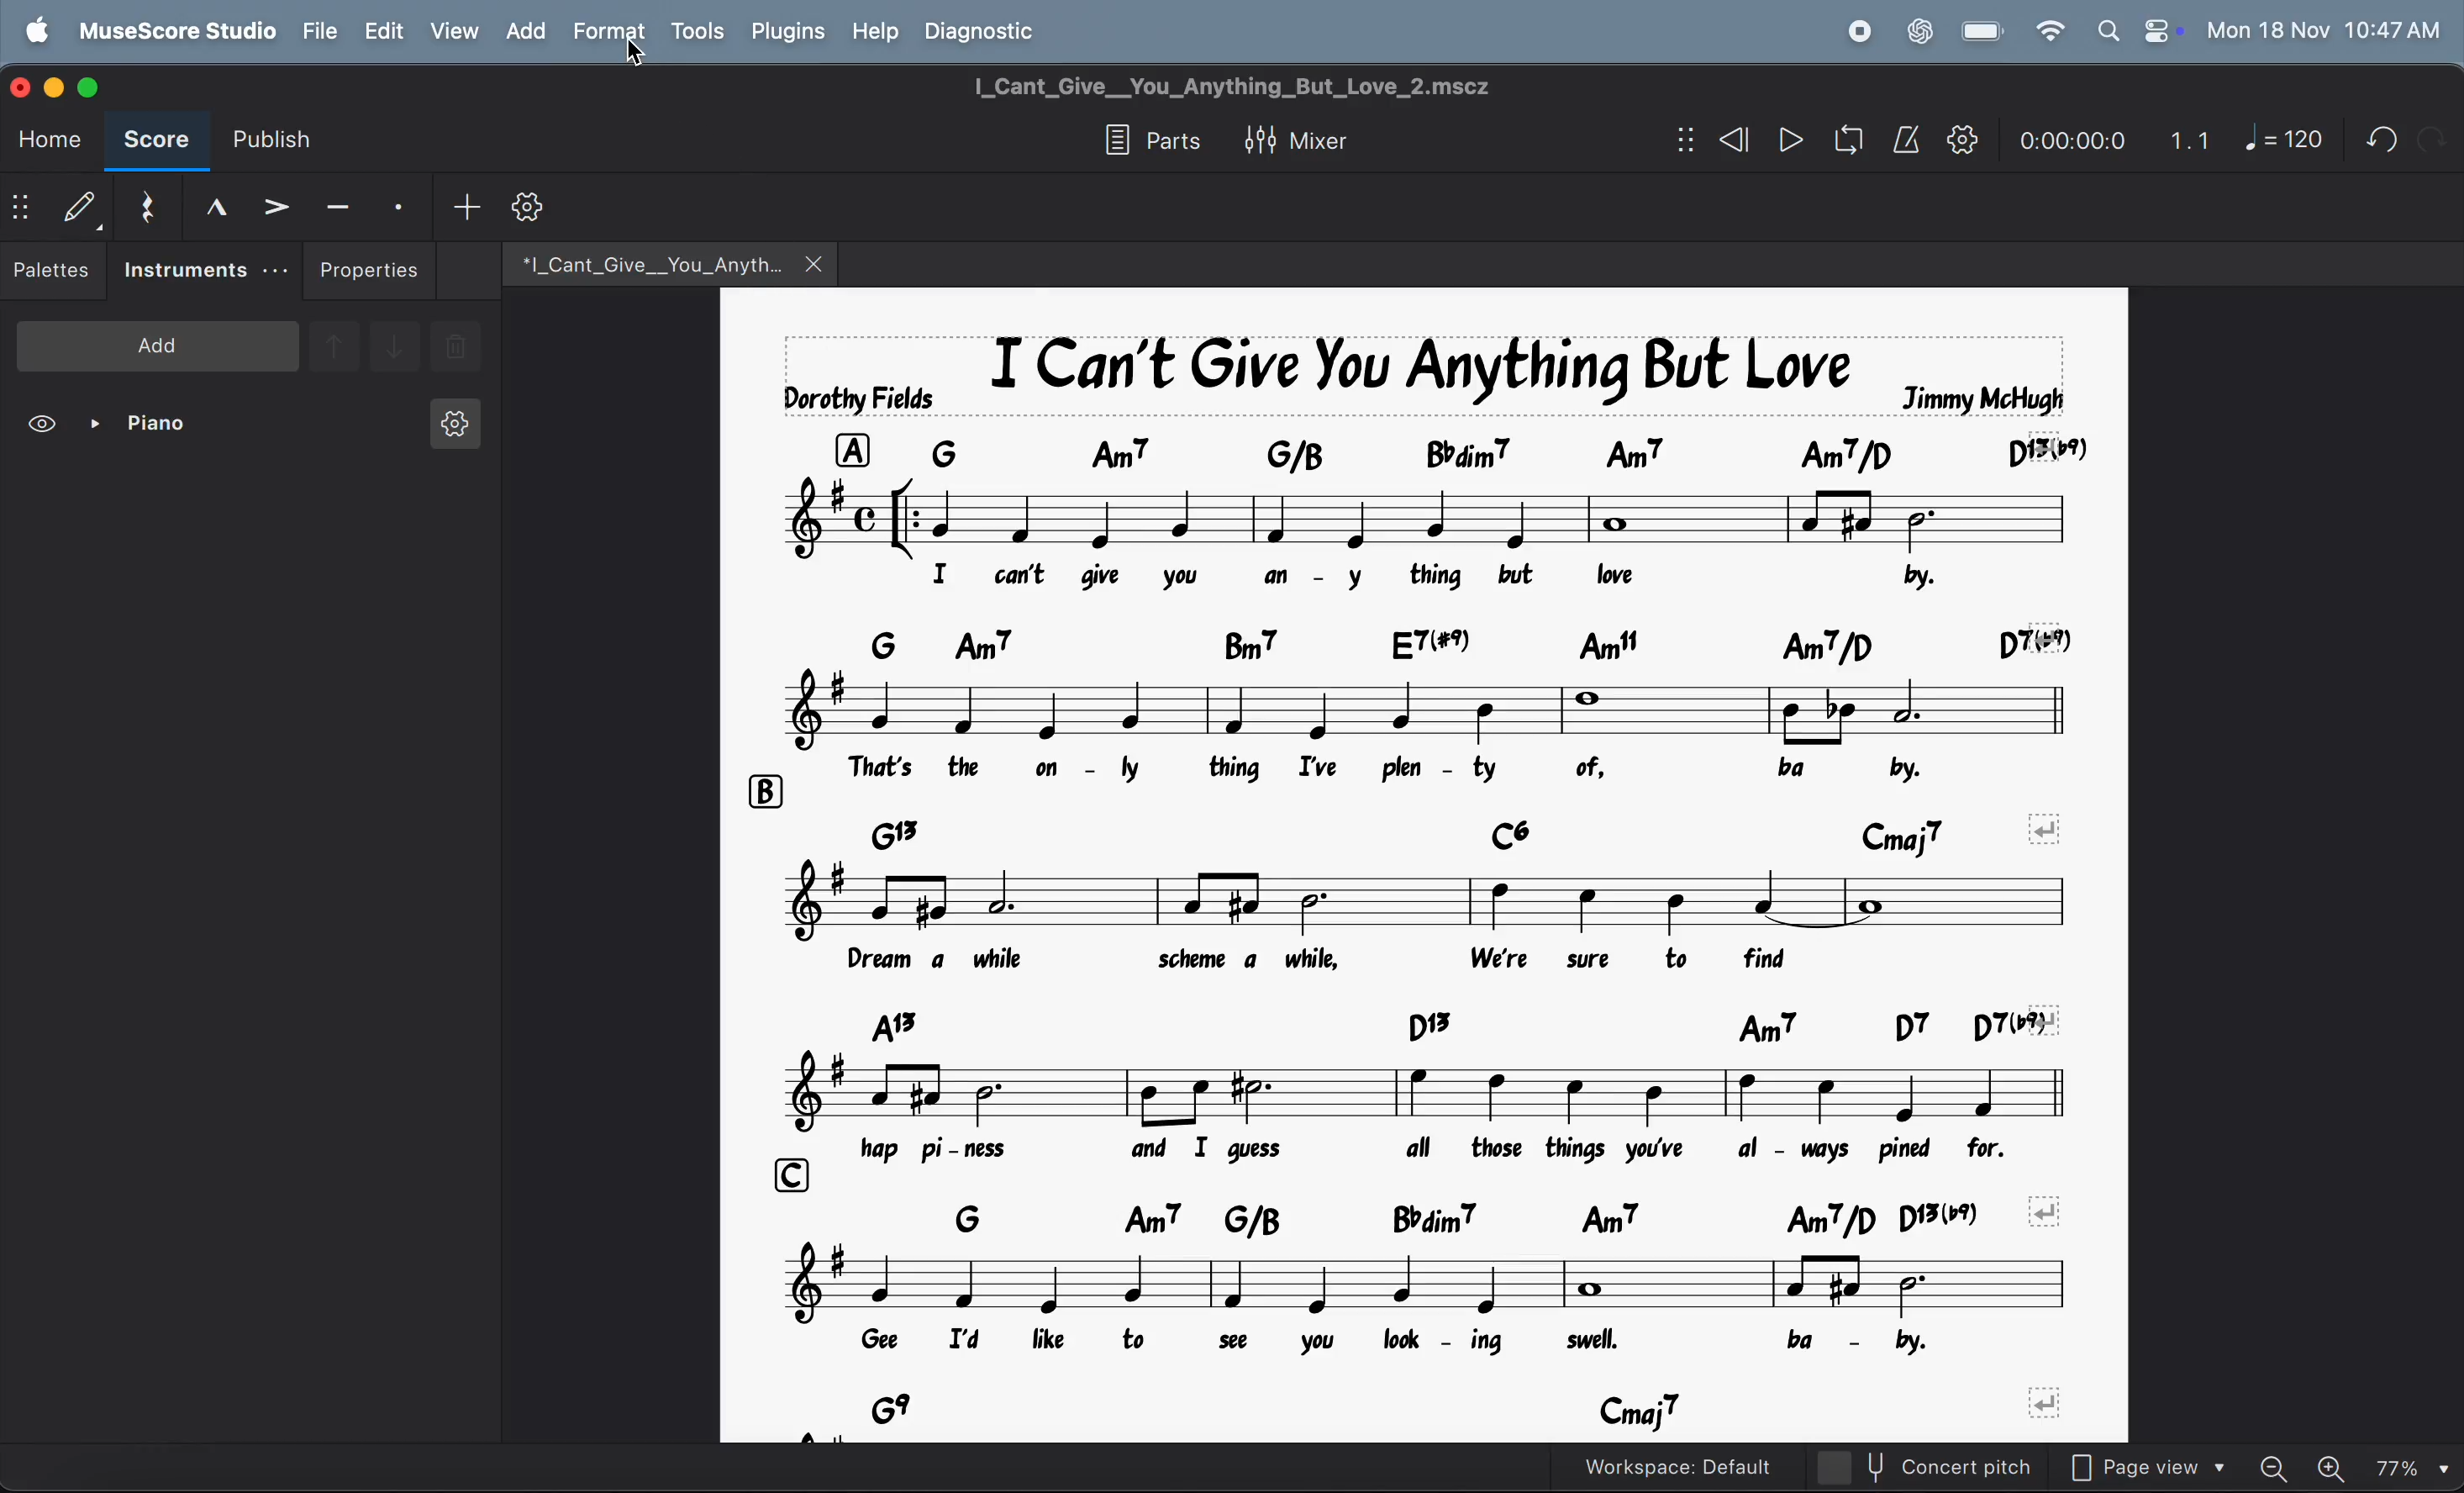  What do you see at coordinates (2158, 30) in the screenshot?
I see `control center` at bounding box center [2158, 30].